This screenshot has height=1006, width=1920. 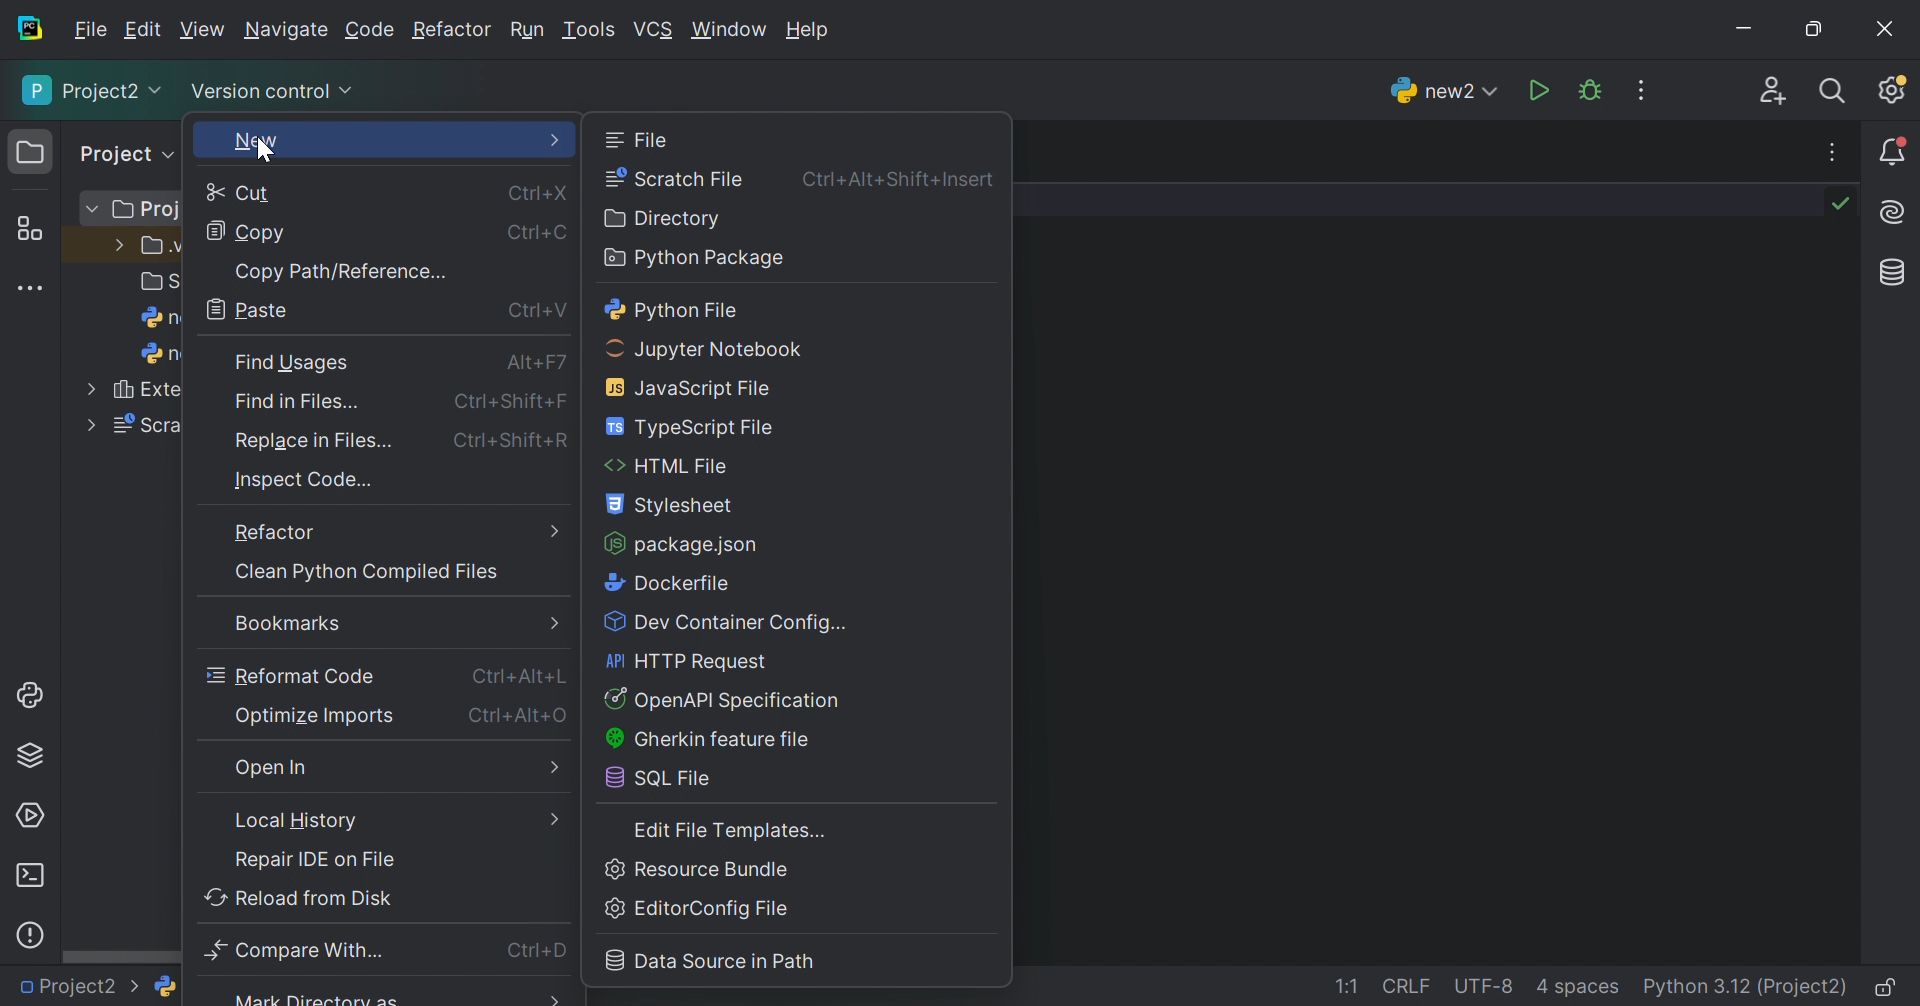 I want to click on Directory, so click(x=669, y=219).